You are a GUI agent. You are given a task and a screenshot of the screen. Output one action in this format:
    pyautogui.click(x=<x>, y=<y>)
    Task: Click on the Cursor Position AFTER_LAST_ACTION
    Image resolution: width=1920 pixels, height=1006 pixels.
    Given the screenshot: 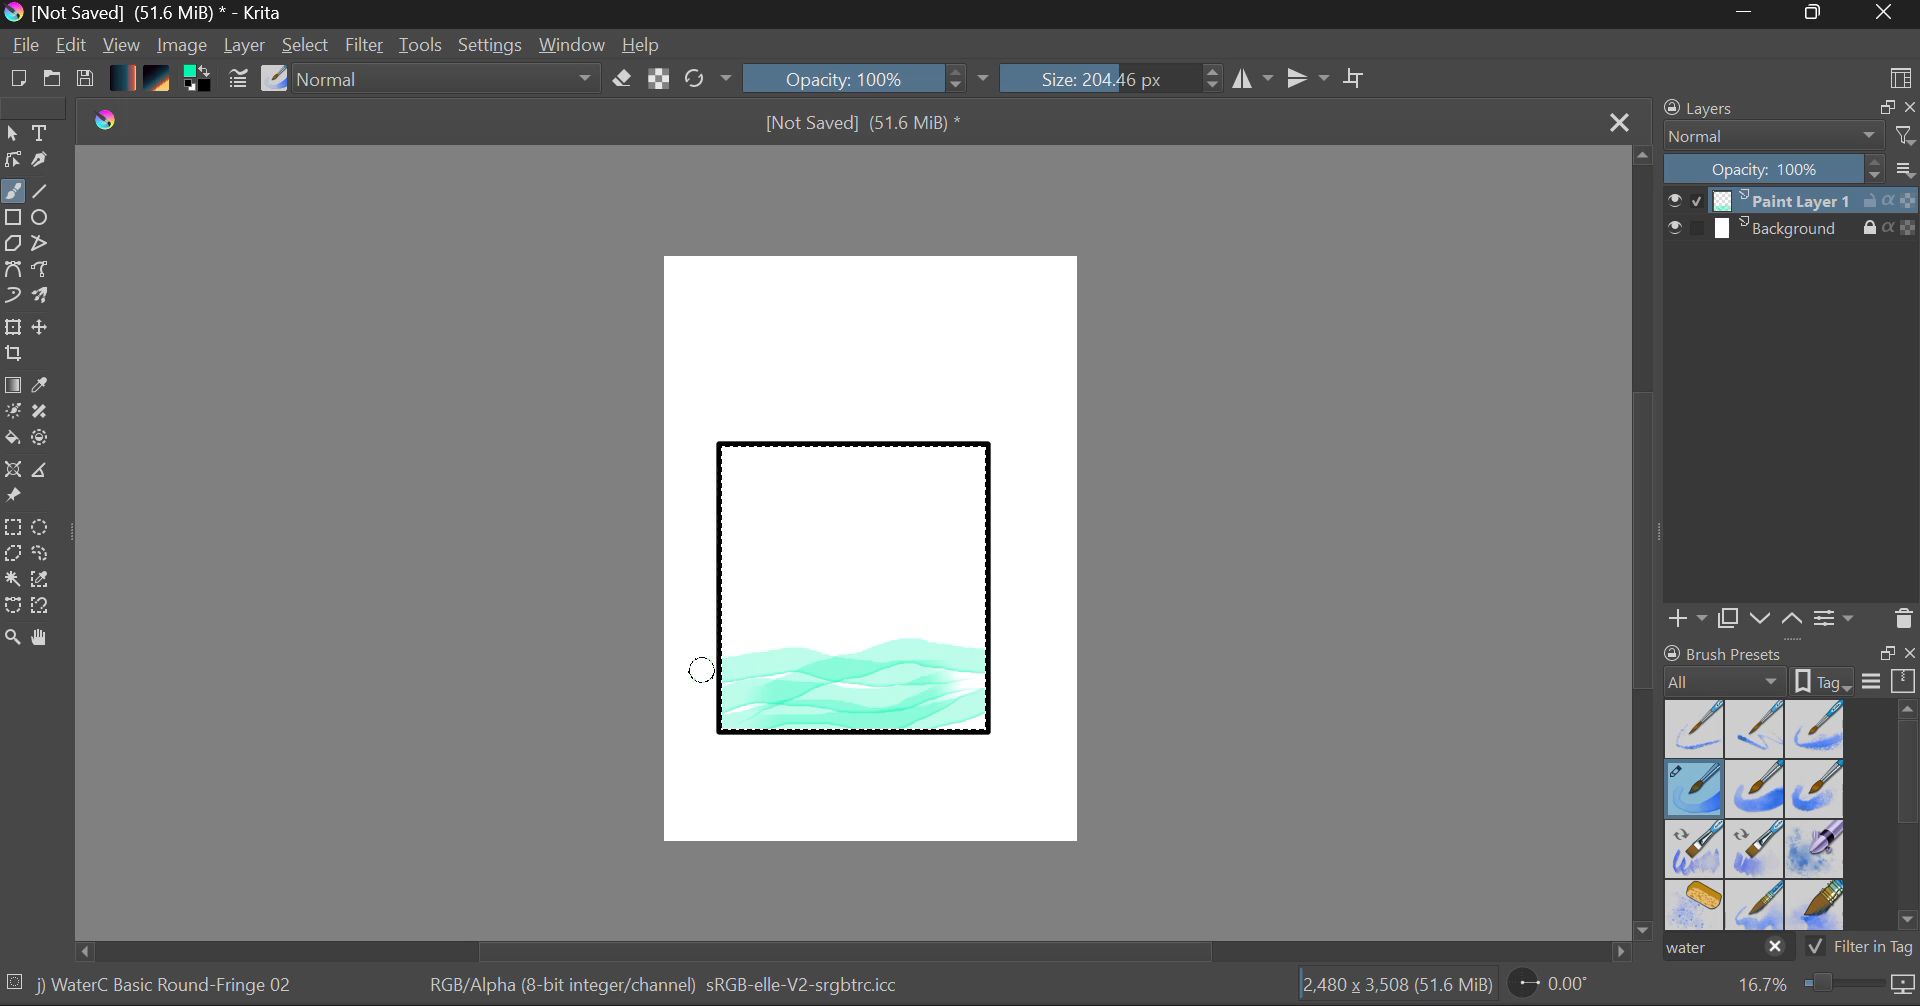 What is the action you would take?
    pyautogui.click(x=715, y=678)
    